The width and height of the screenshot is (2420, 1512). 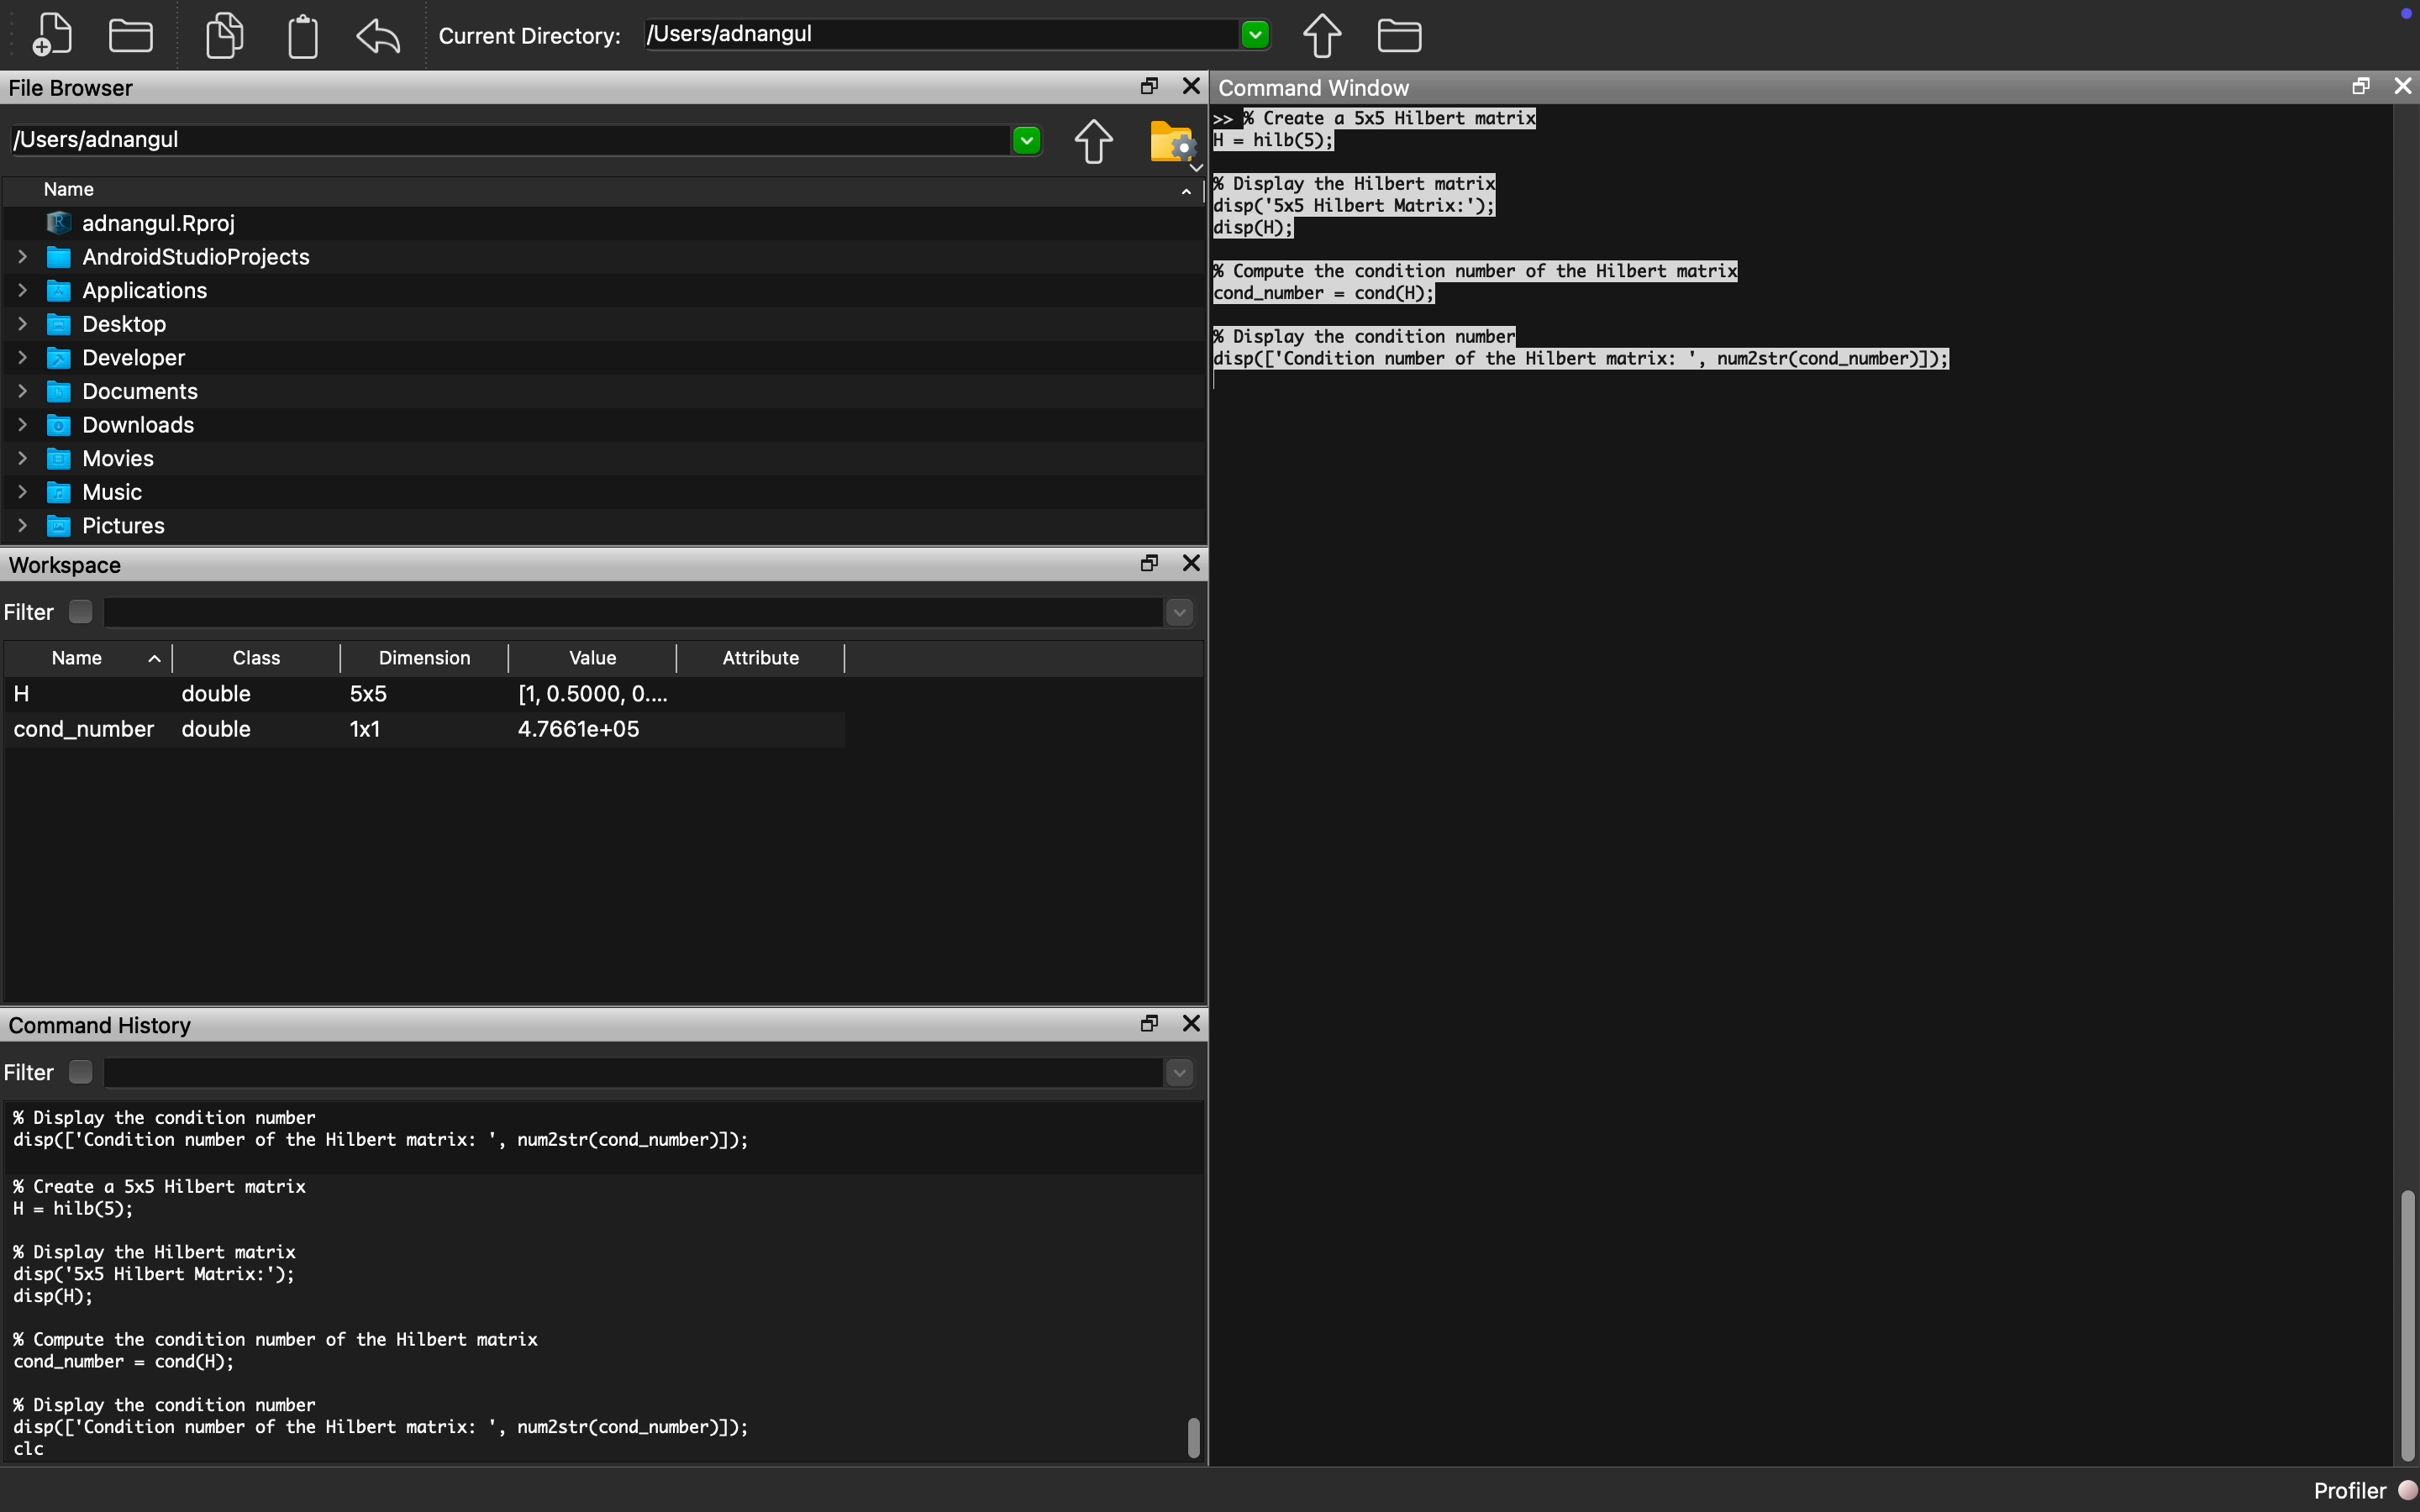 What do you see at coordinates (1173, 143) in the screenshot?
I see `Folder Setting` at bounding box center [1173, 143].